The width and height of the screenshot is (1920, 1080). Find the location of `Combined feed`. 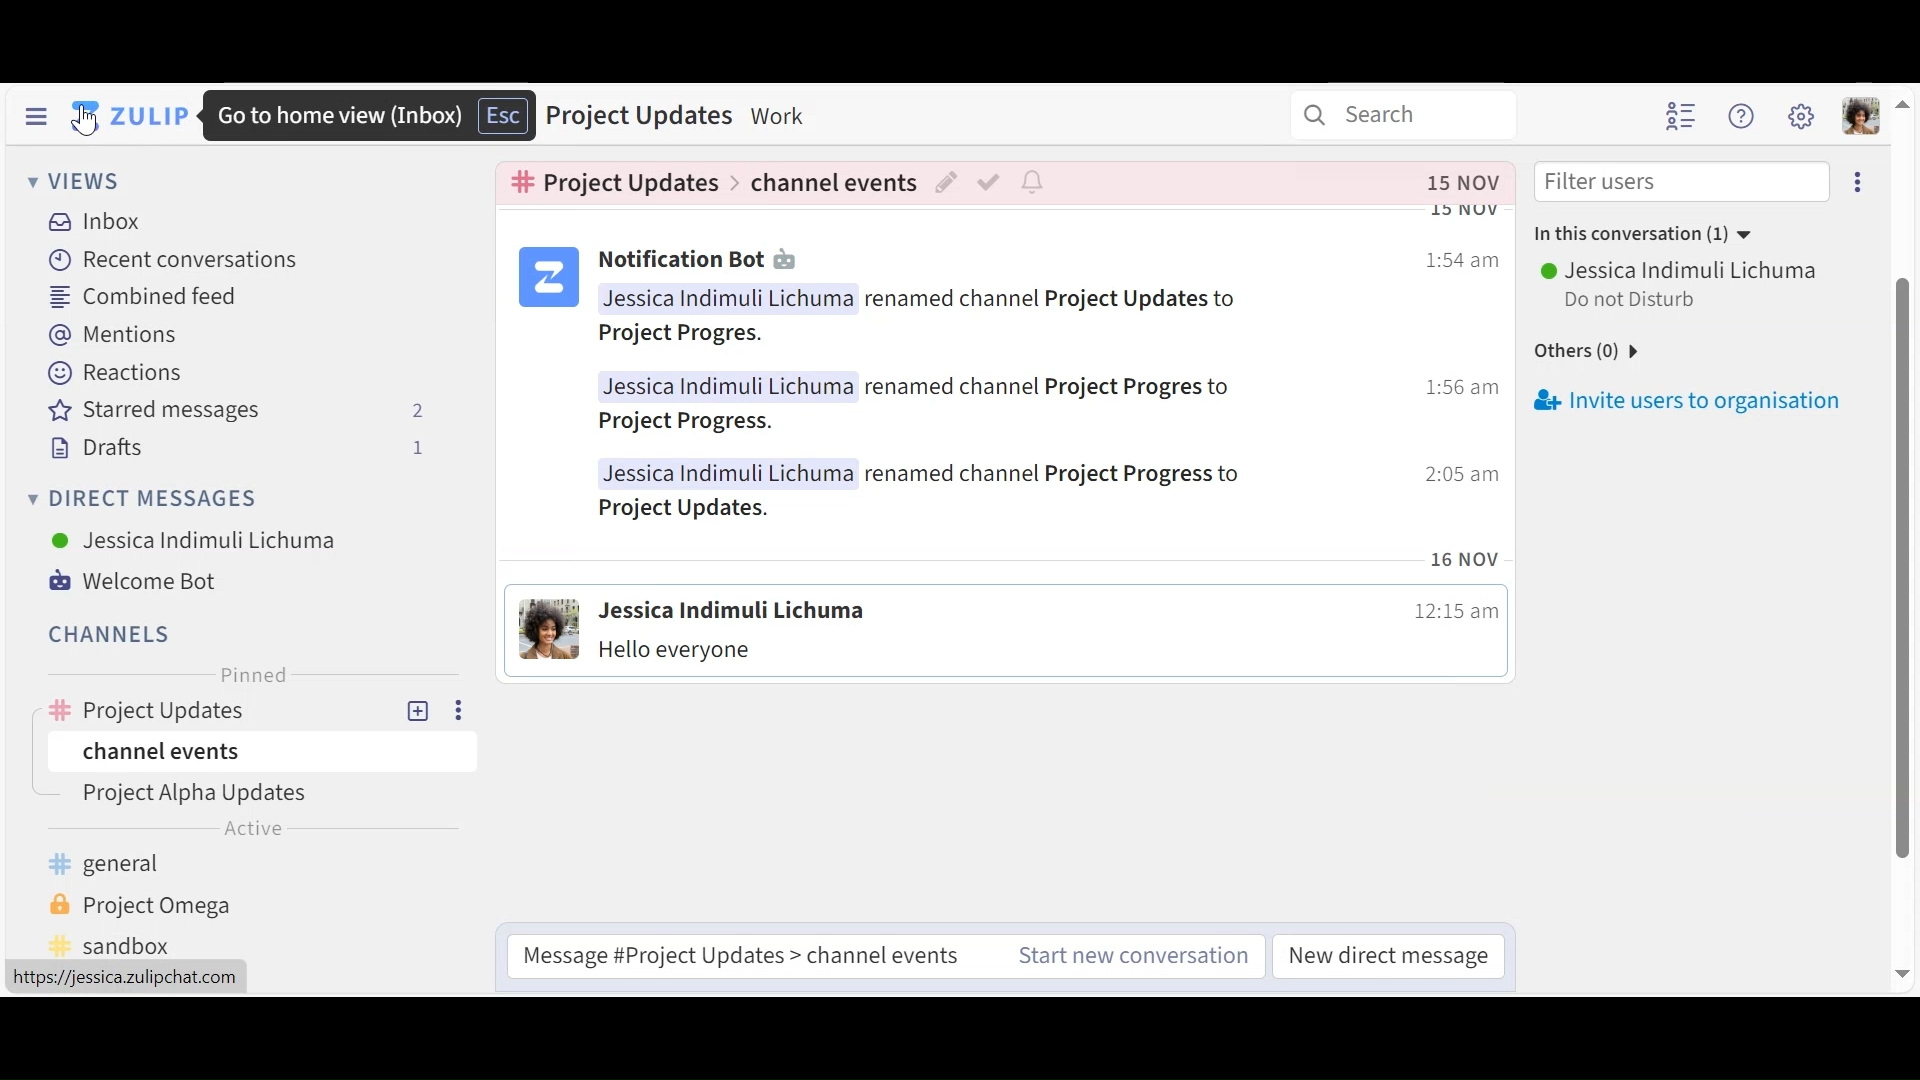

Combined feed is located at coordinates (147, 295).